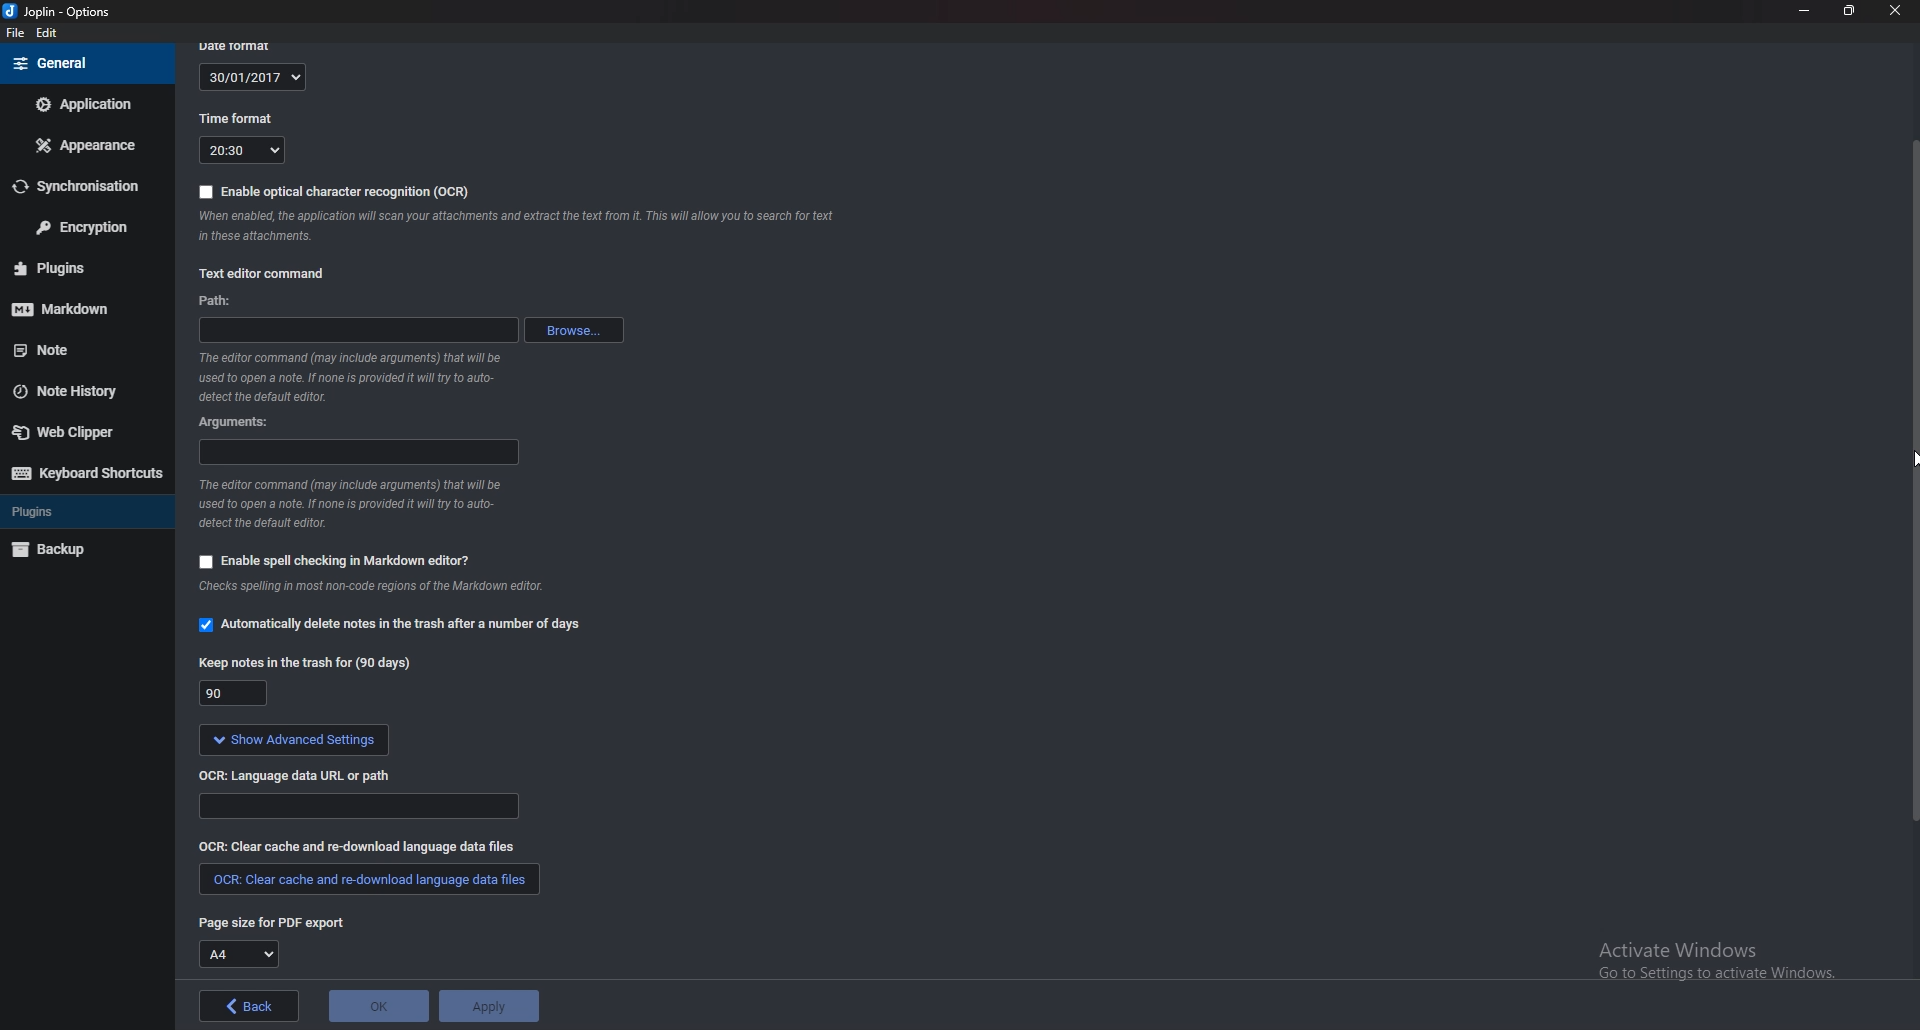  What do you see at coordinates (73, 511) in the screenshot?
I see `Plugins` at bounding box center [73, 511].